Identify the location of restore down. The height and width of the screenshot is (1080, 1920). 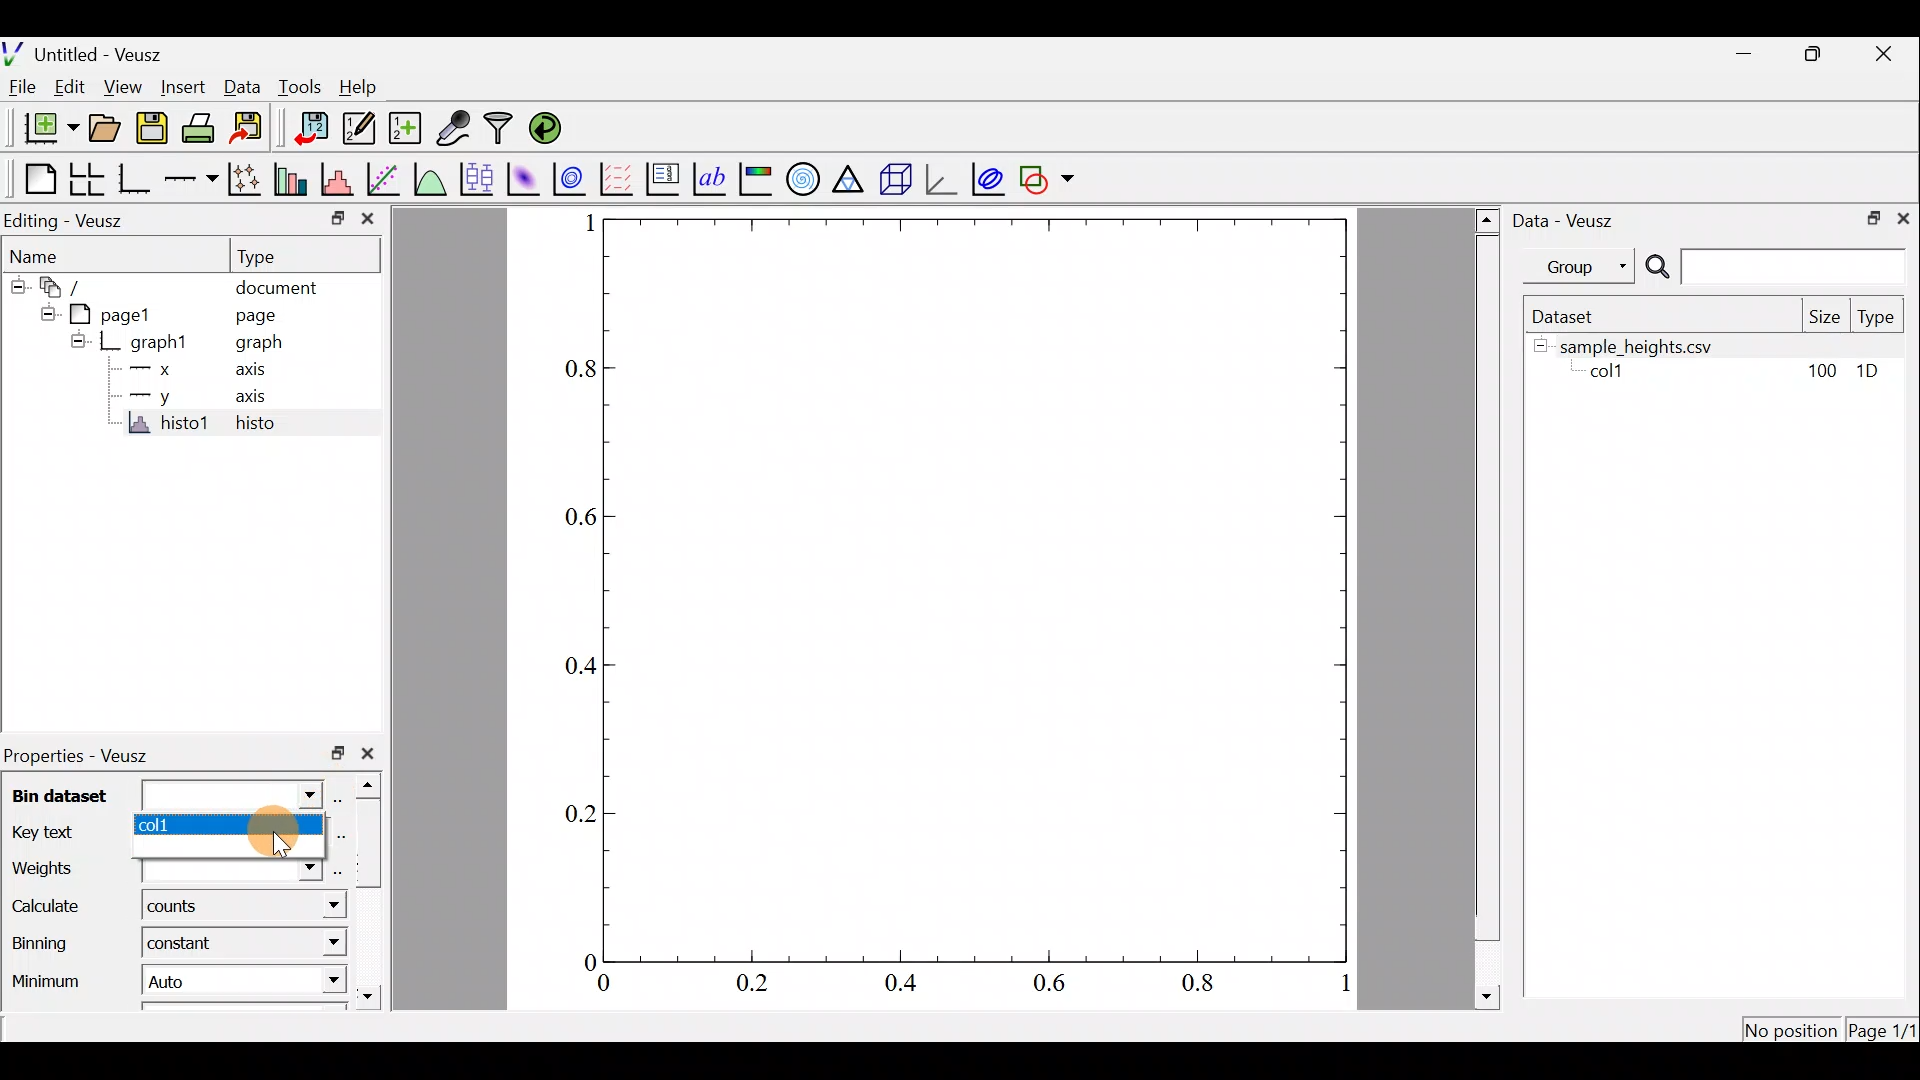
(1871, 219).